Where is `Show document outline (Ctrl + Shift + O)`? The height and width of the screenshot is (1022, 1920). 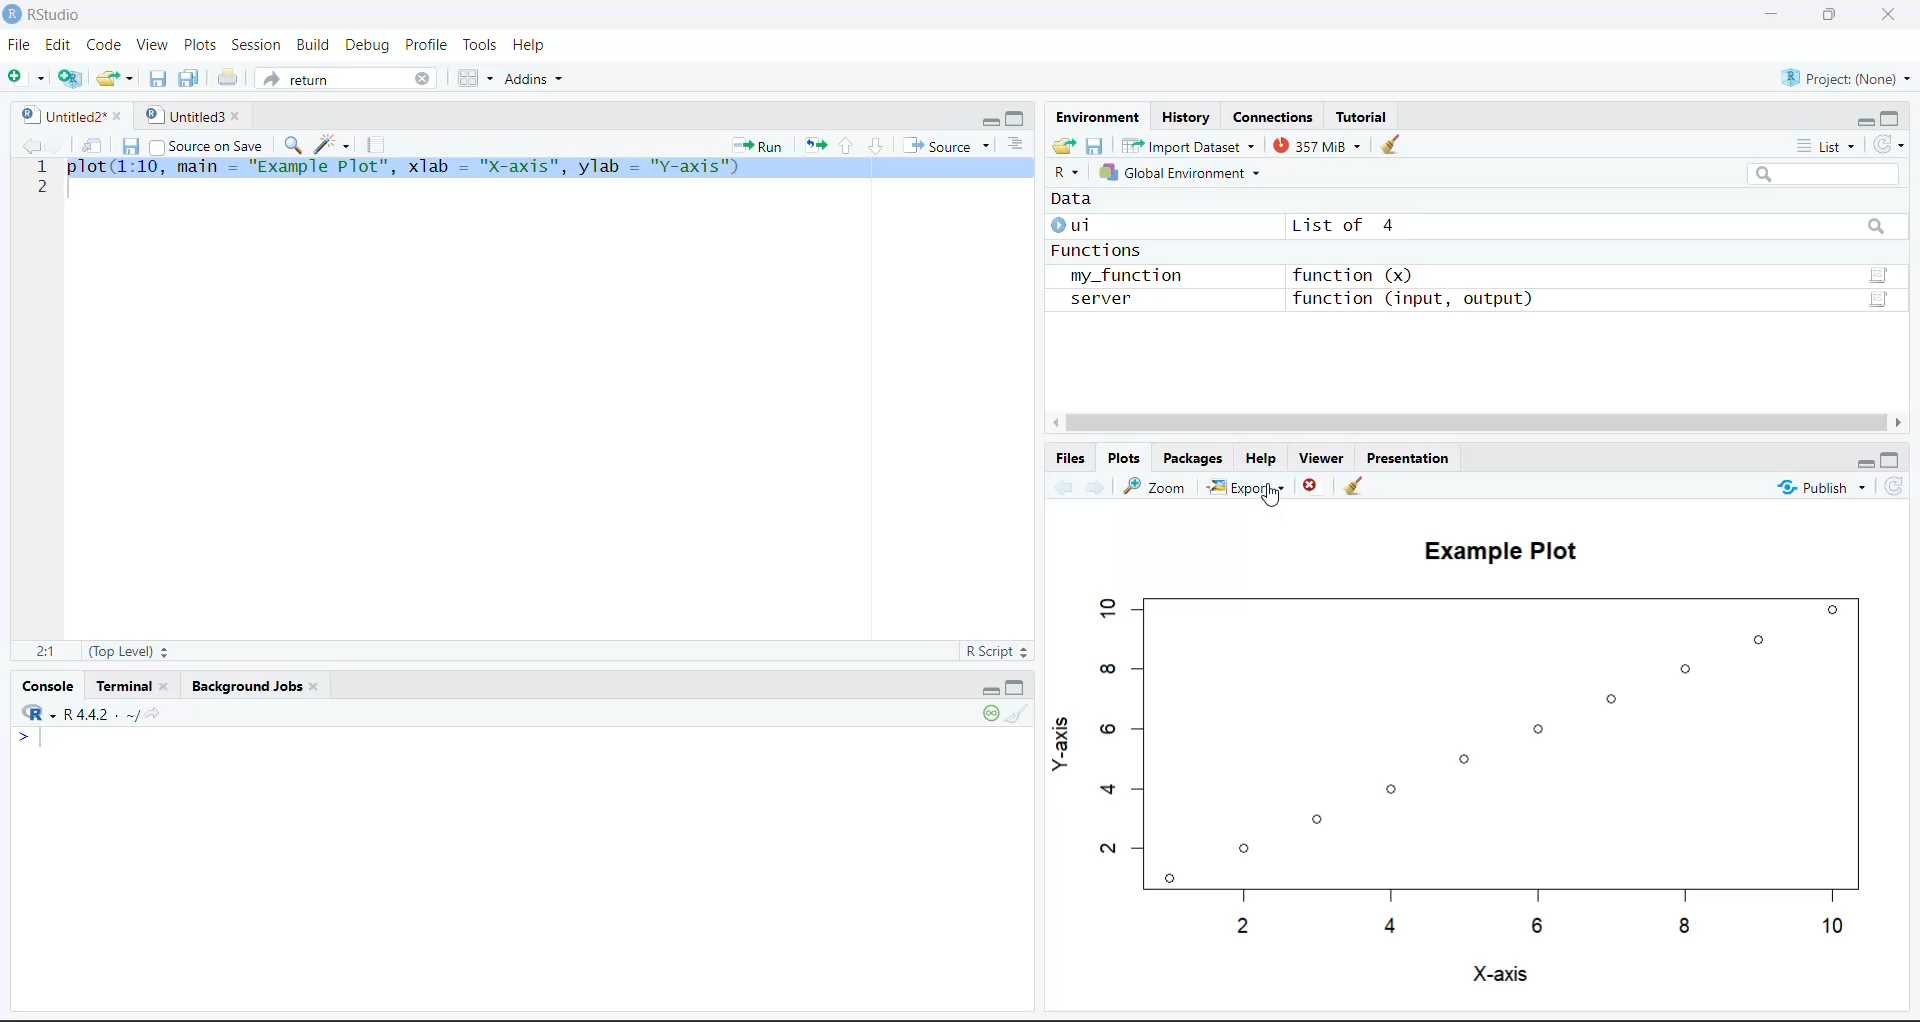 Show document outline (Ctrl + Shift + O) is located at coordinates (1013, 143).